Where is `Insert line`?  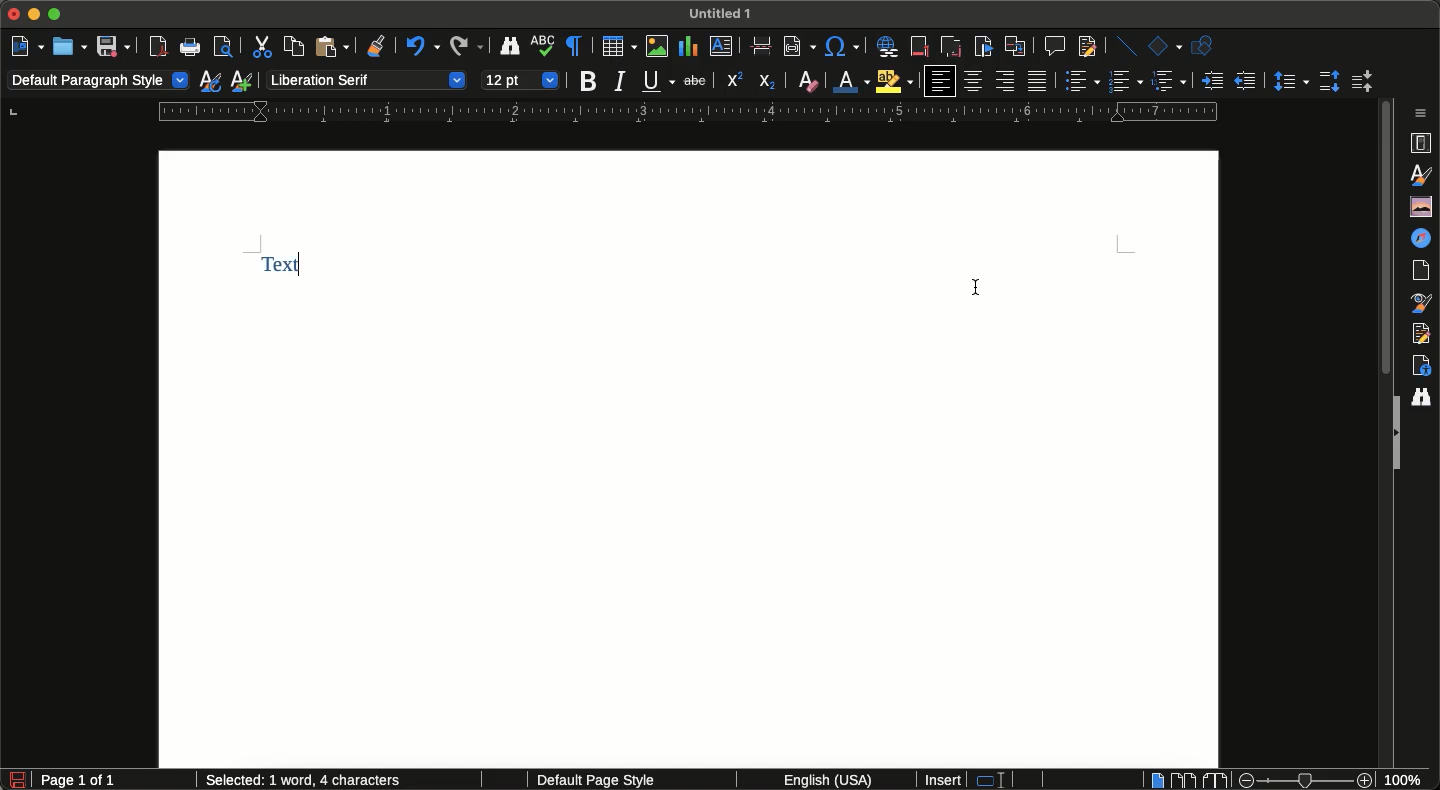
Insert line is located at coordinates (1123, 46).